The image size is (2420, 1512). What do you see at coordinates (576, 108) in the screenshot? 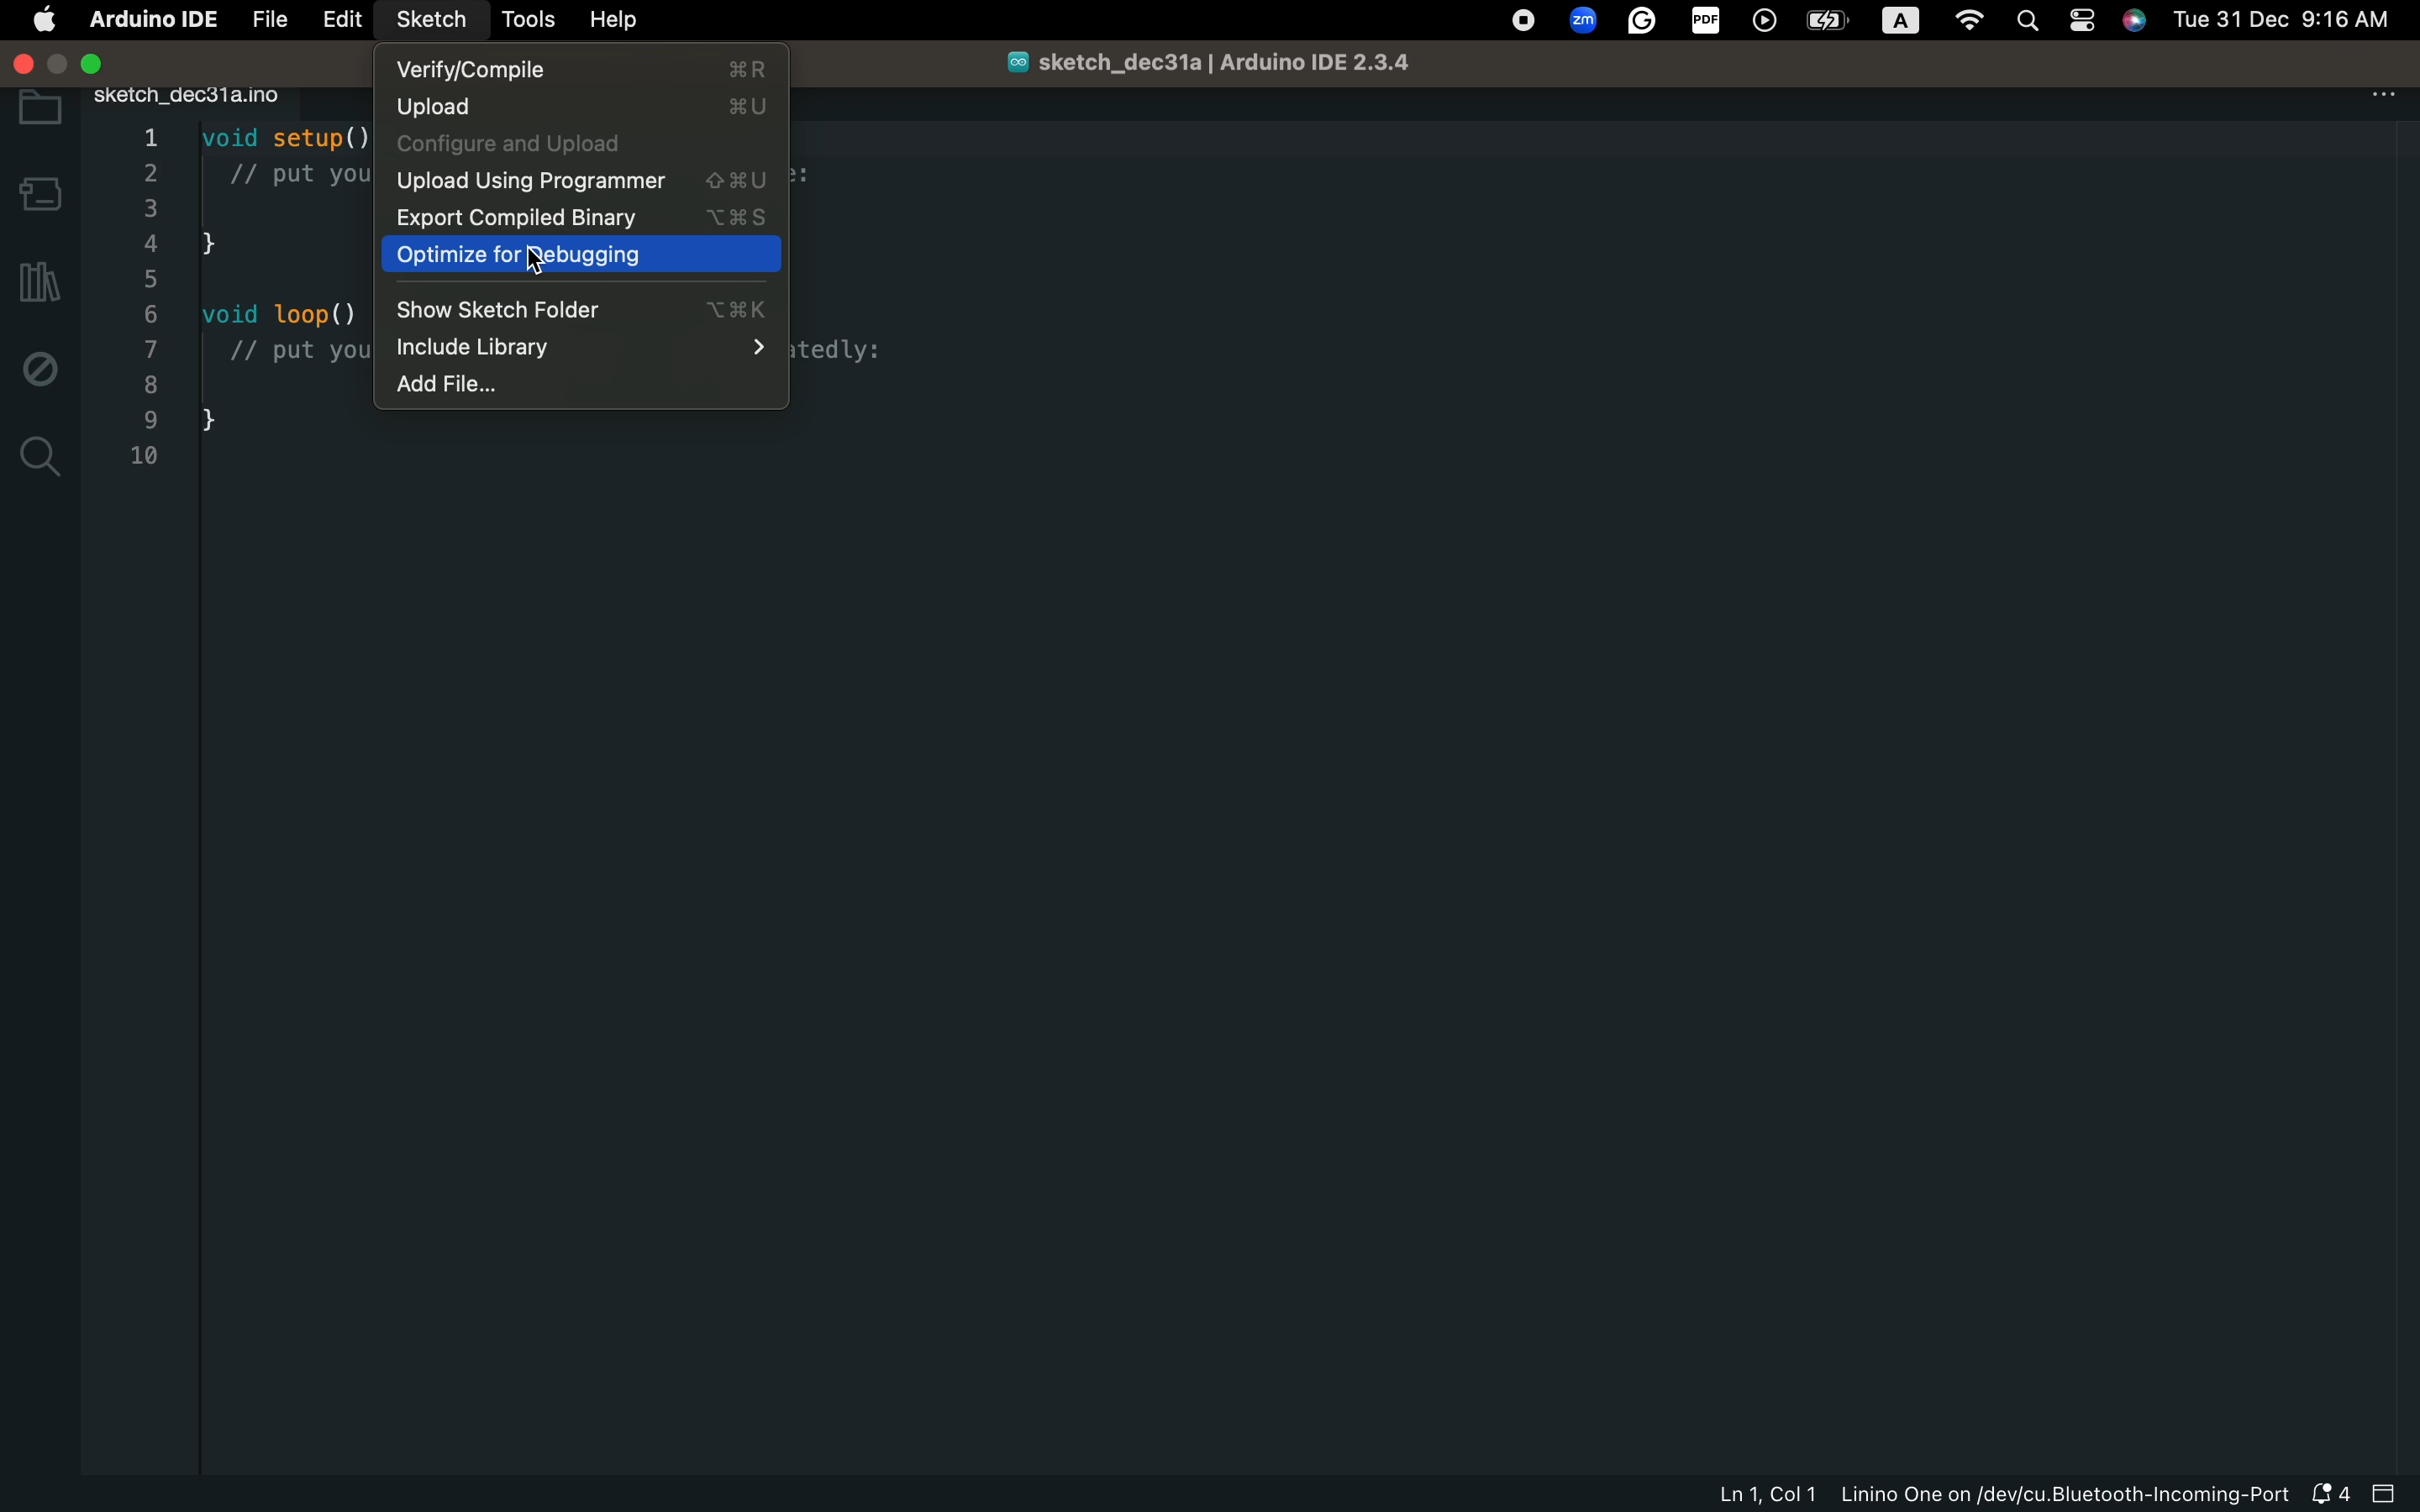
I see `upload` at bounding box center [576, 108].